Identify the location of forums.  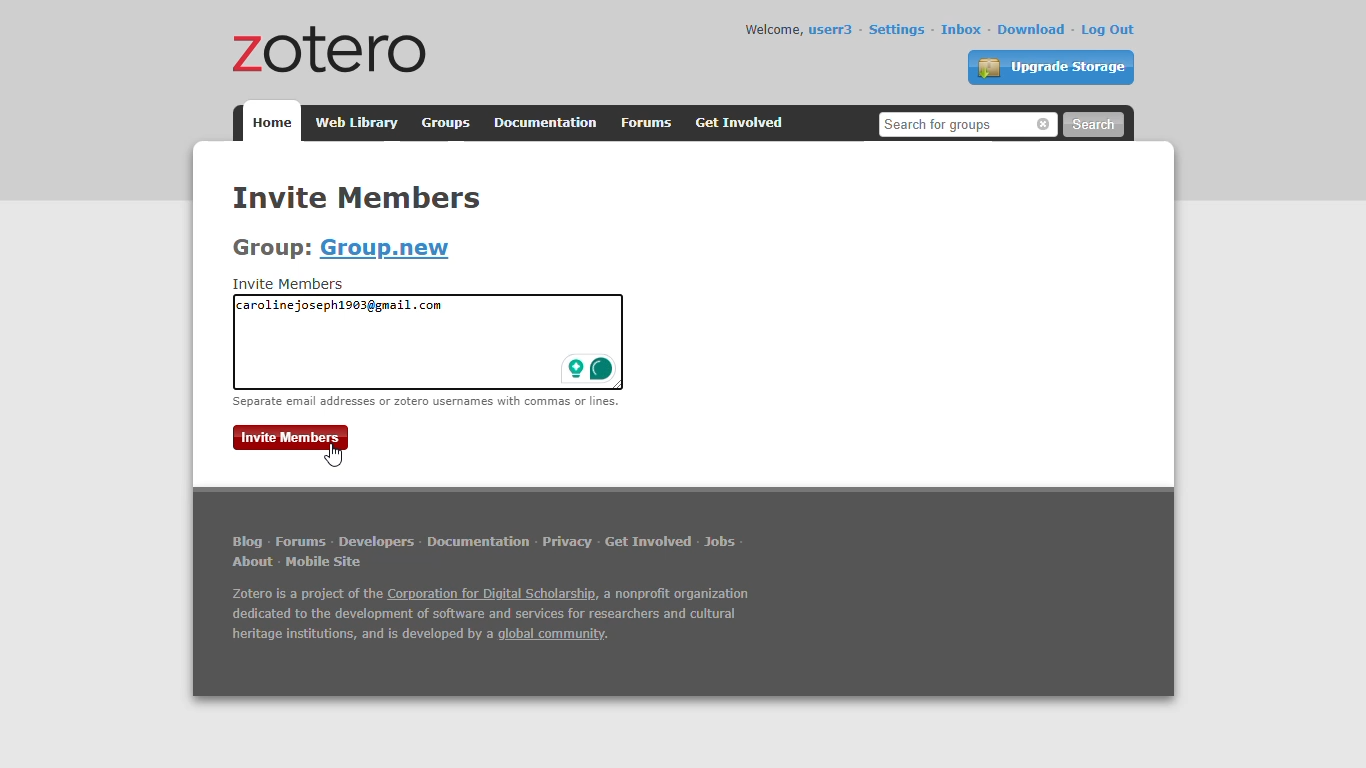
(300, 541).